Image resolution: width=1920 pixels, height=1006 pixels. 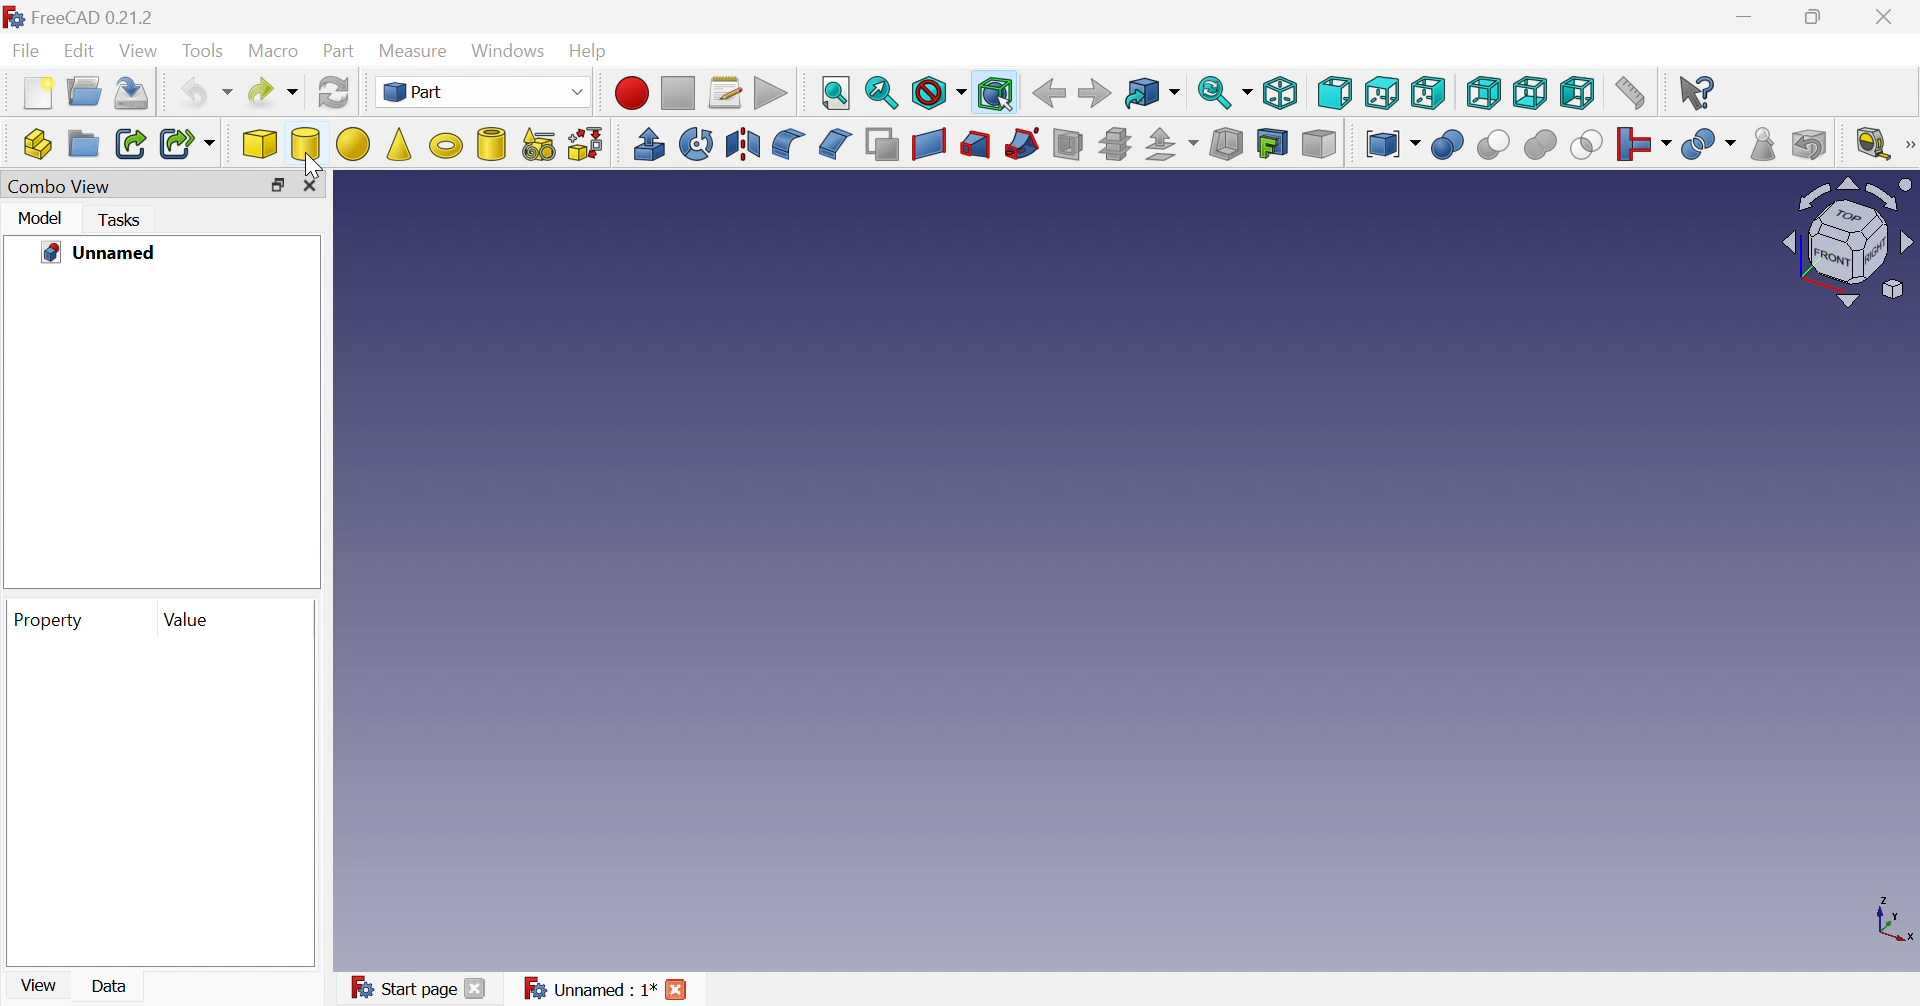 What do you see at coordinates (131, 146) in the screenshot?
I see `Make link` at bounding box center [131, 146].